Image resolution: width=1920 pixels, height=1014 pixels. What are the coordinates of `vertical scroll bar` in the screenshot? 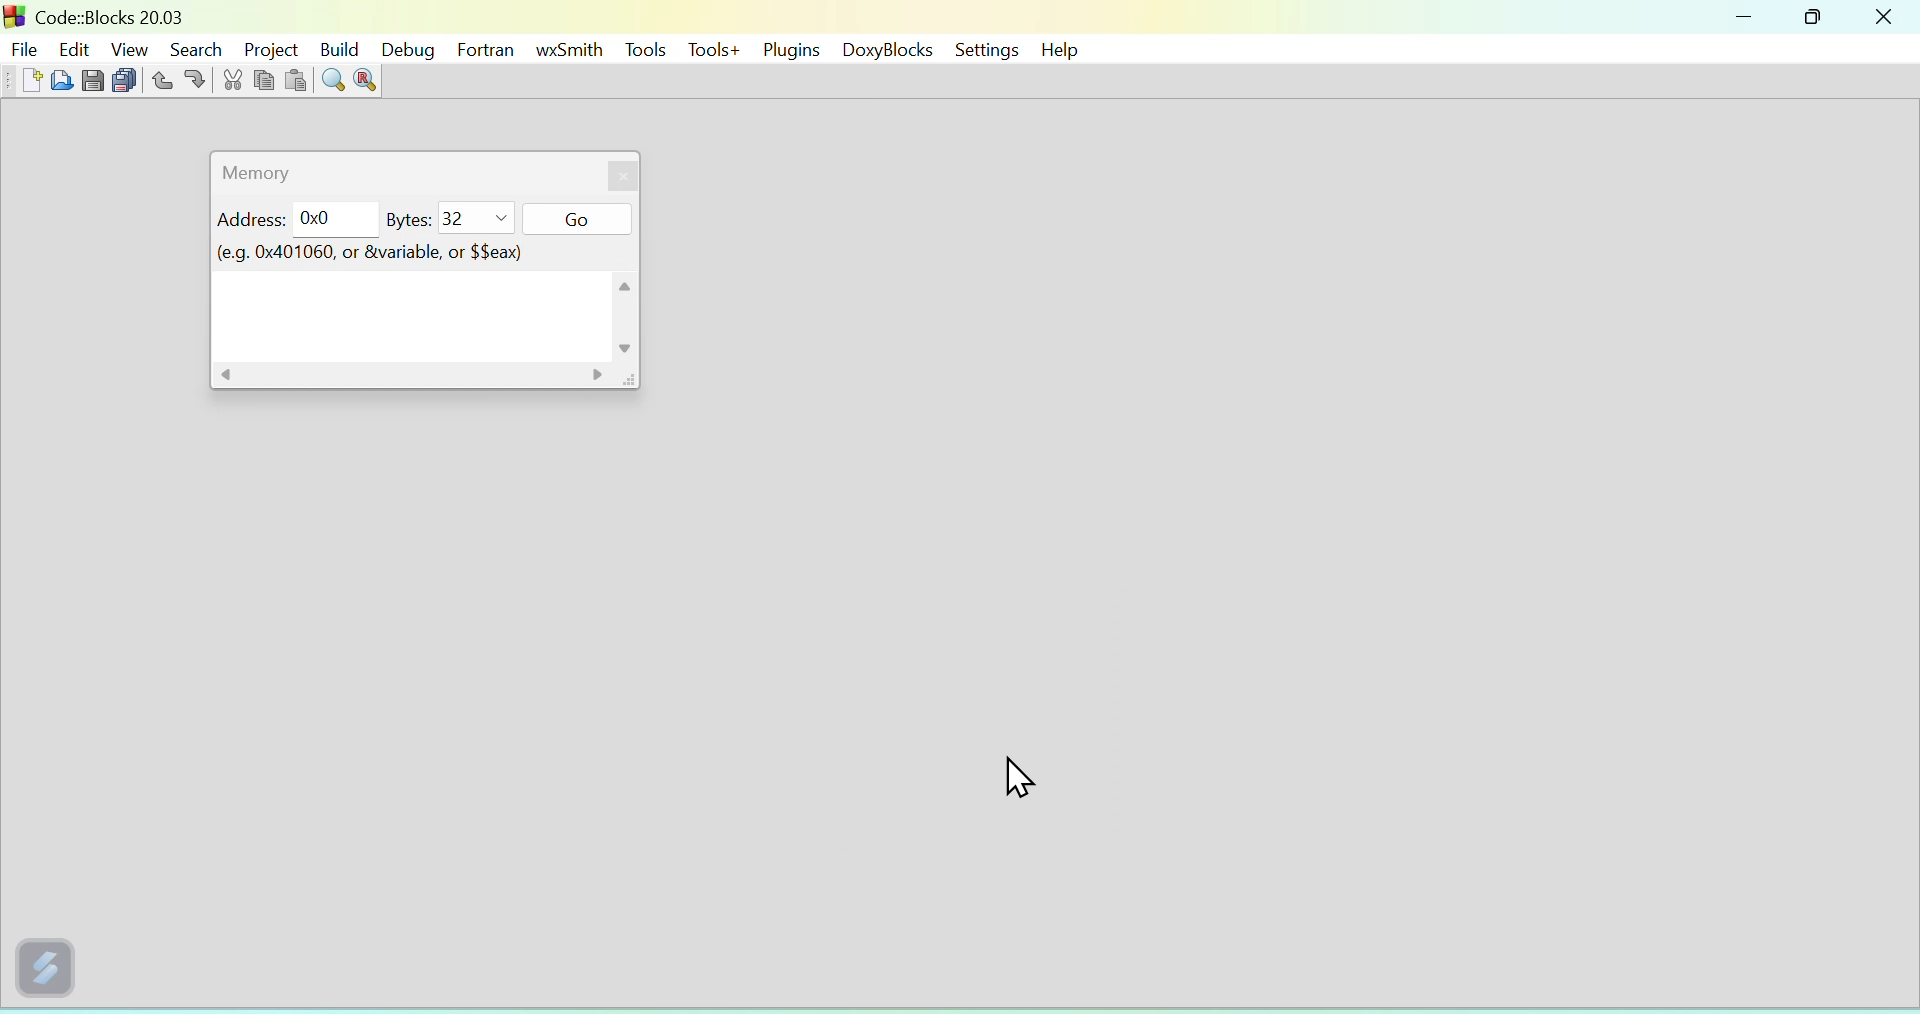 It's located at (625, 315).